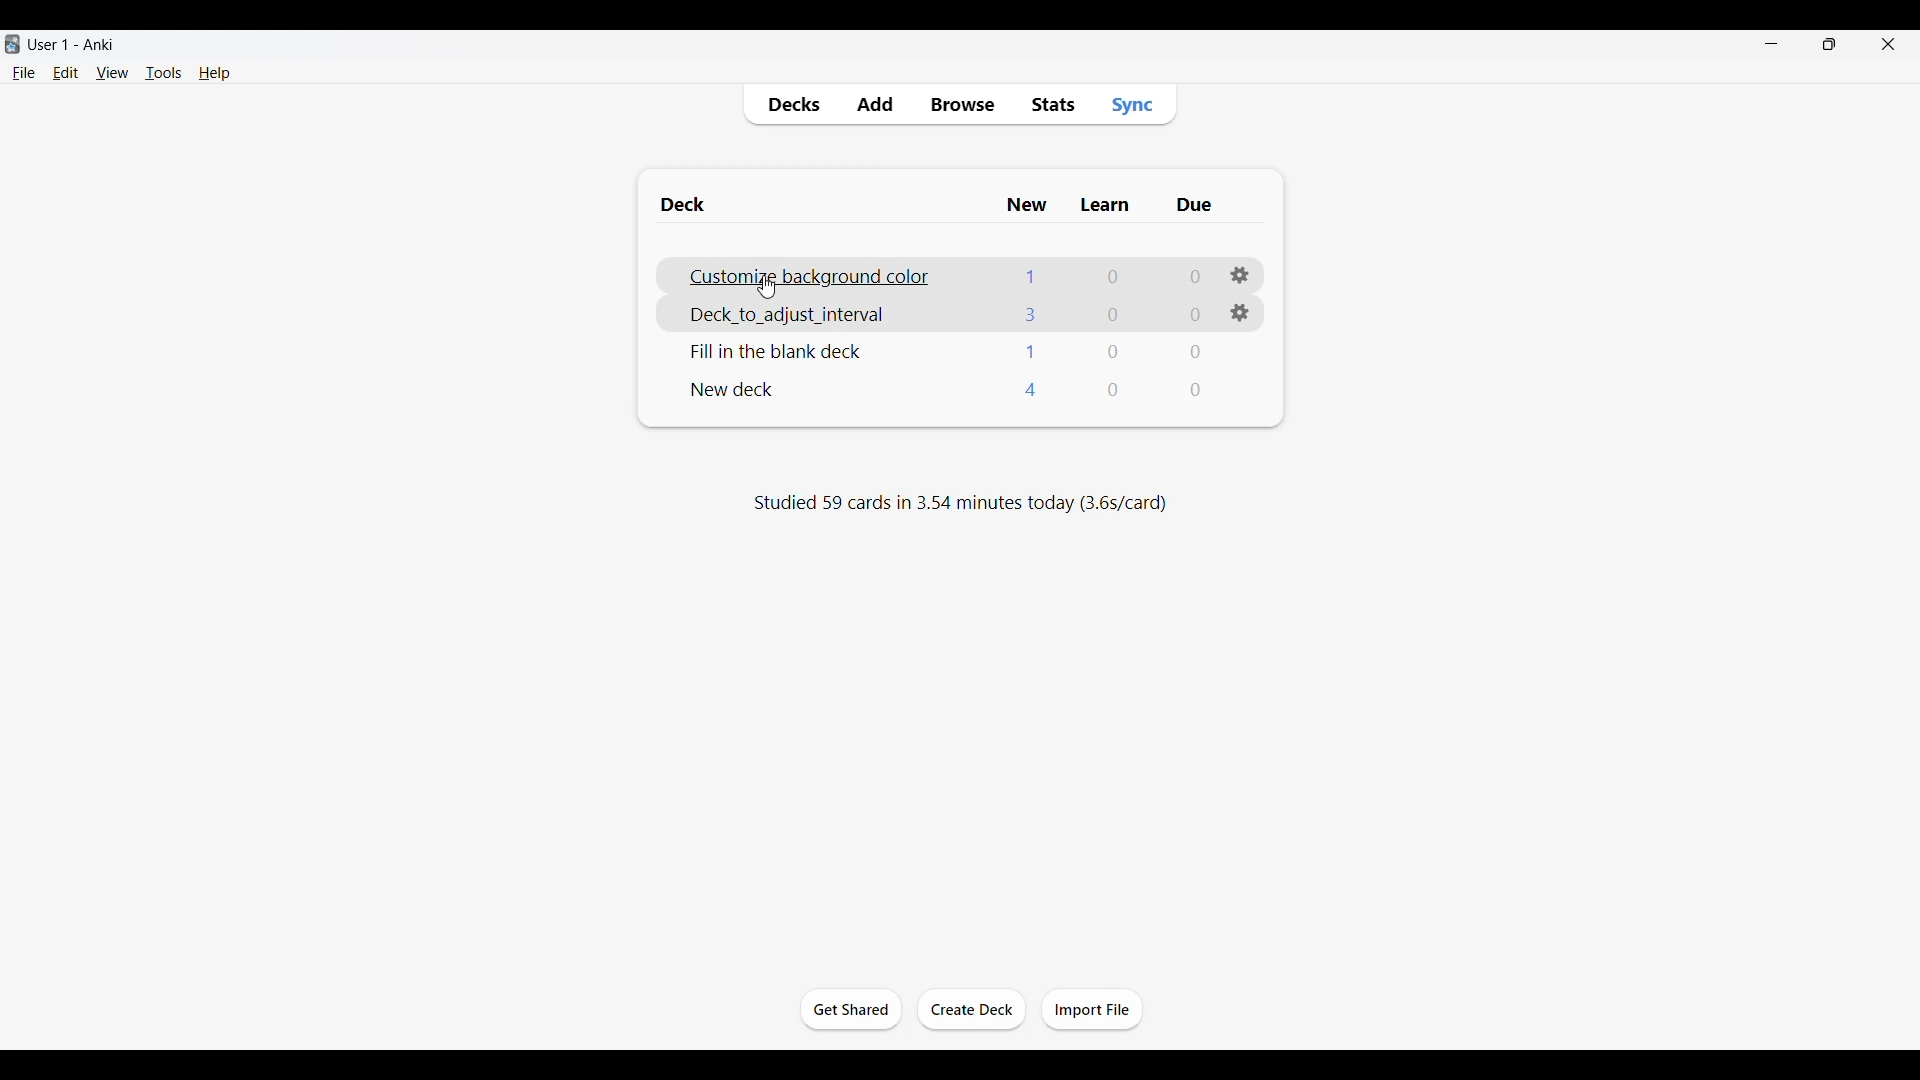 The image size is (1920, 1080). Describe the element at coordinates (959, 502) in the screenshot. I see `Details of studied cards` at that location.